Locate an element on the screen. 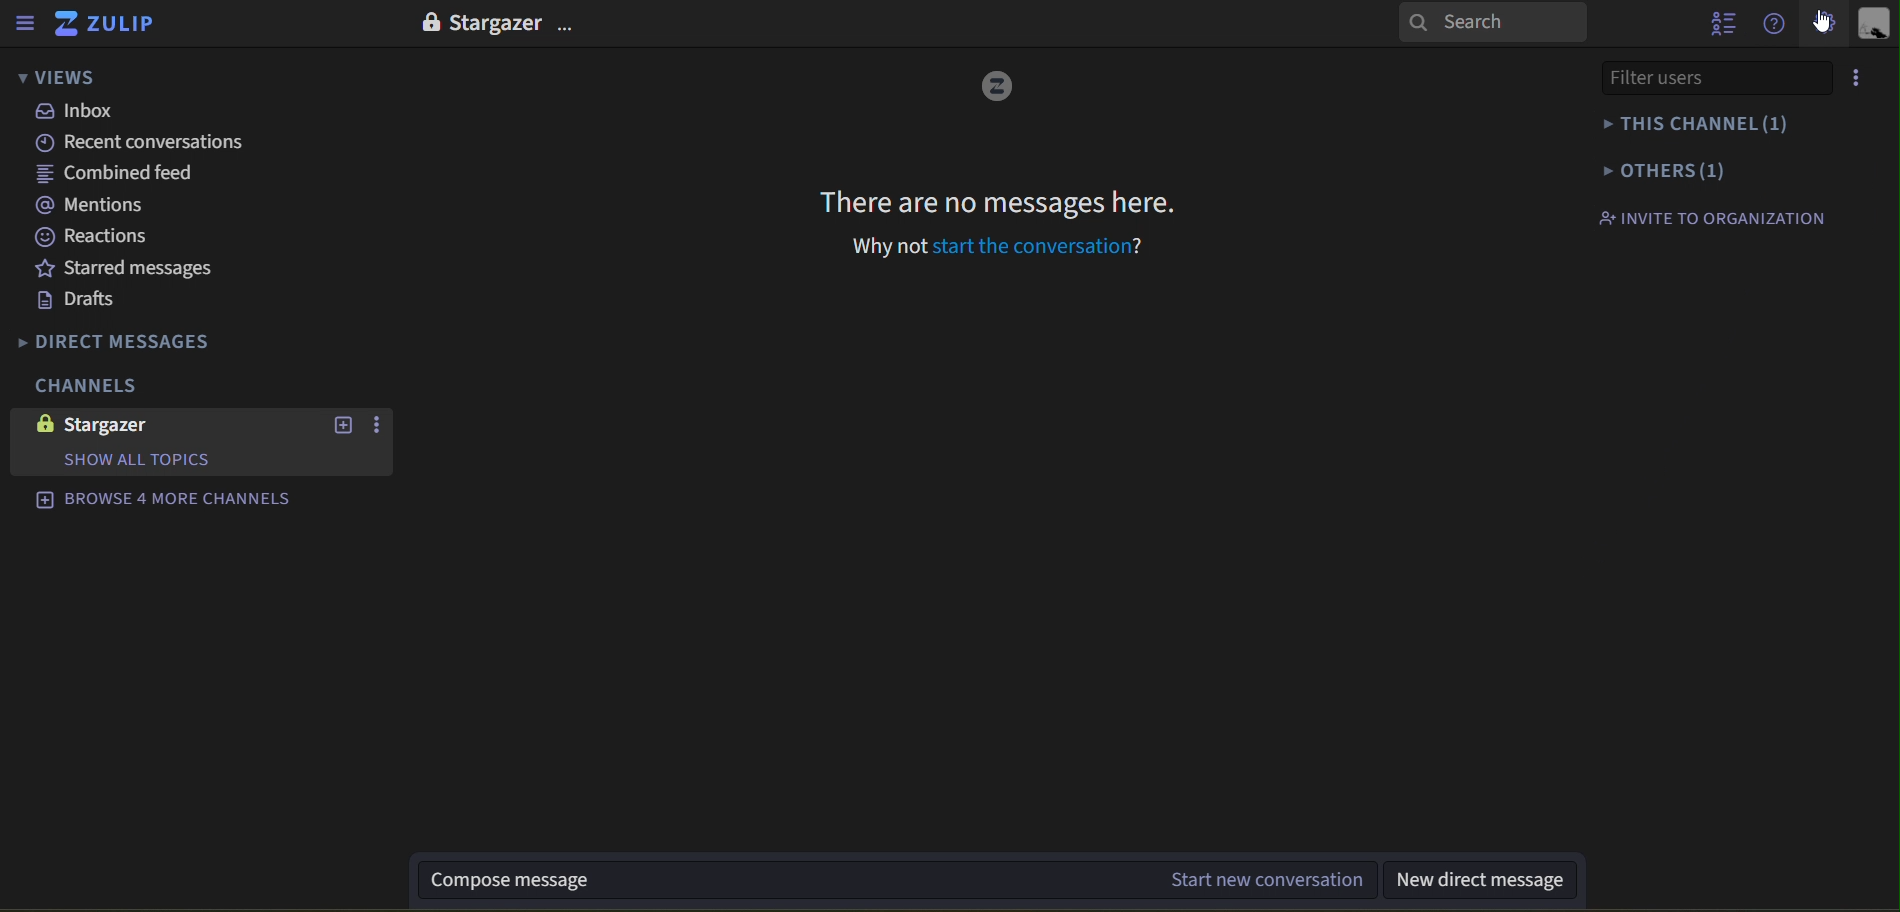 The image size is (1900, 912). options is located at coordinates (1854, 78).